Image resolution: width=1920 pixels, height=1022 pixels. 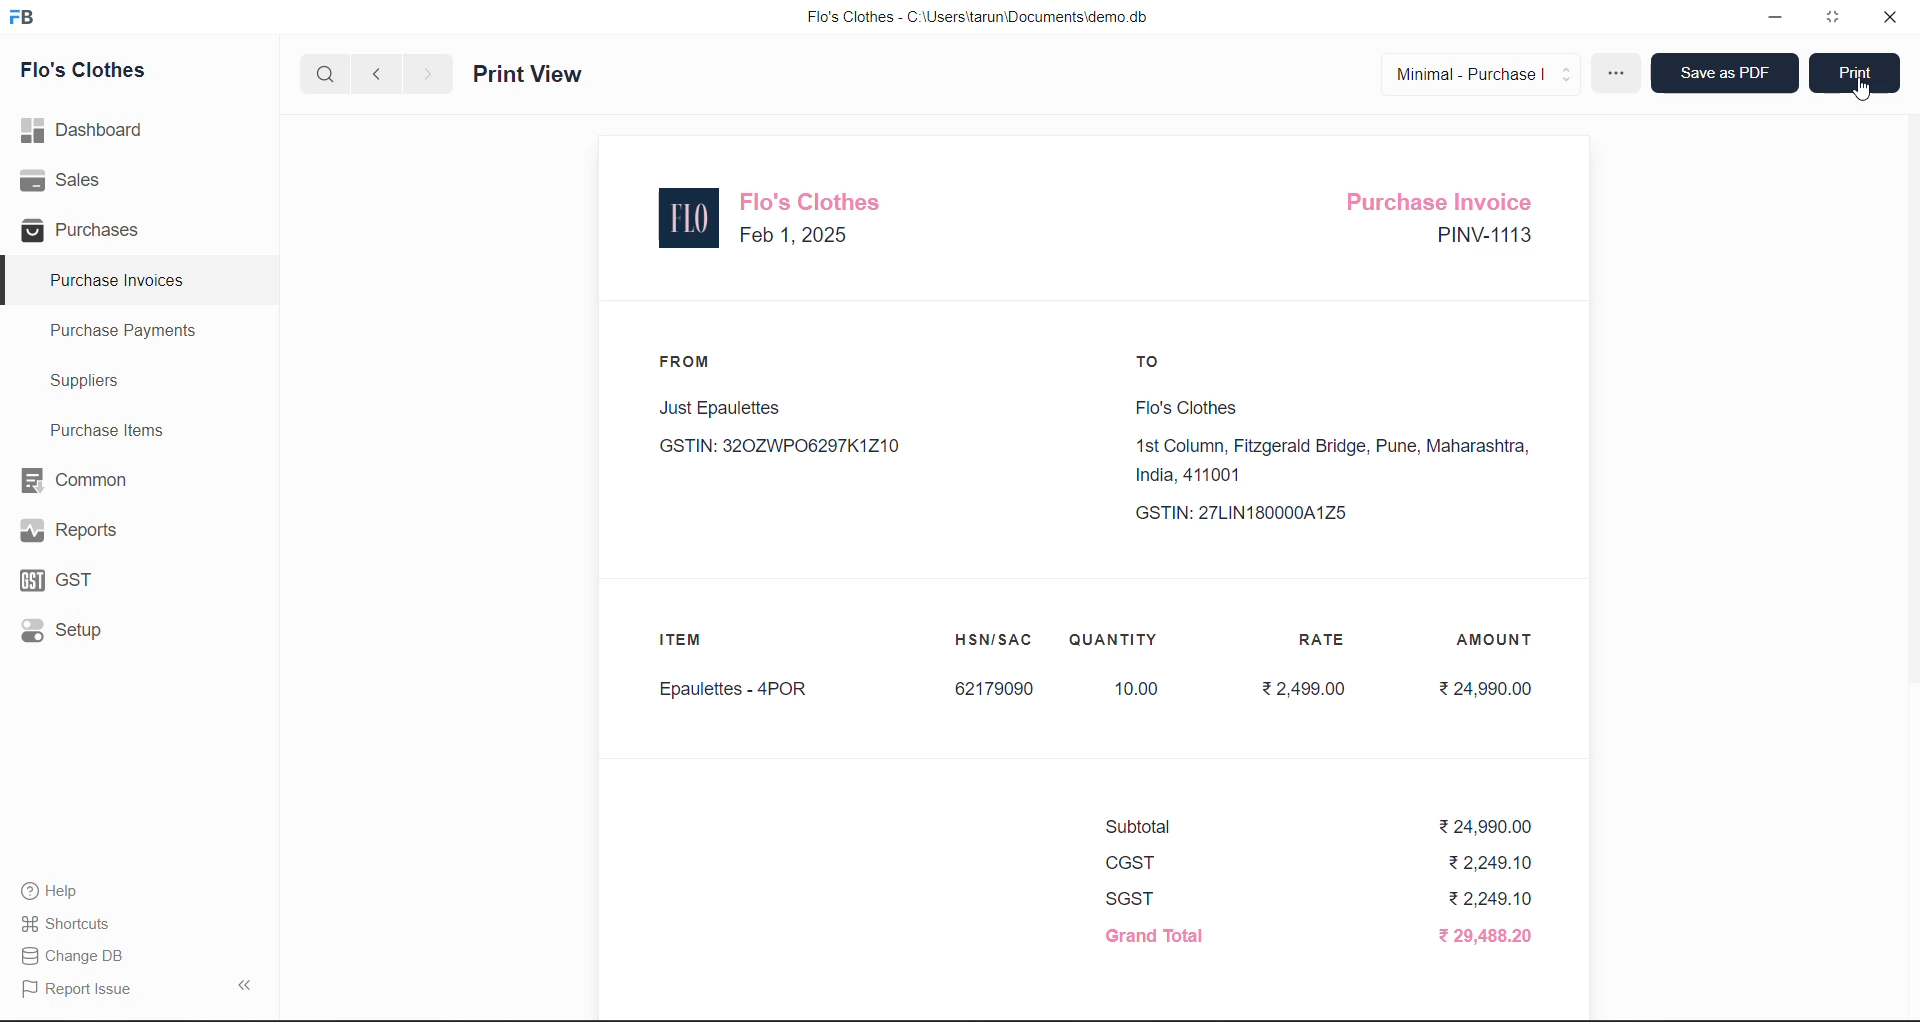 What do you see at coordinates (1139, 688) in the screenshot?
I see `10.00` at bounding box center [1139, 688].